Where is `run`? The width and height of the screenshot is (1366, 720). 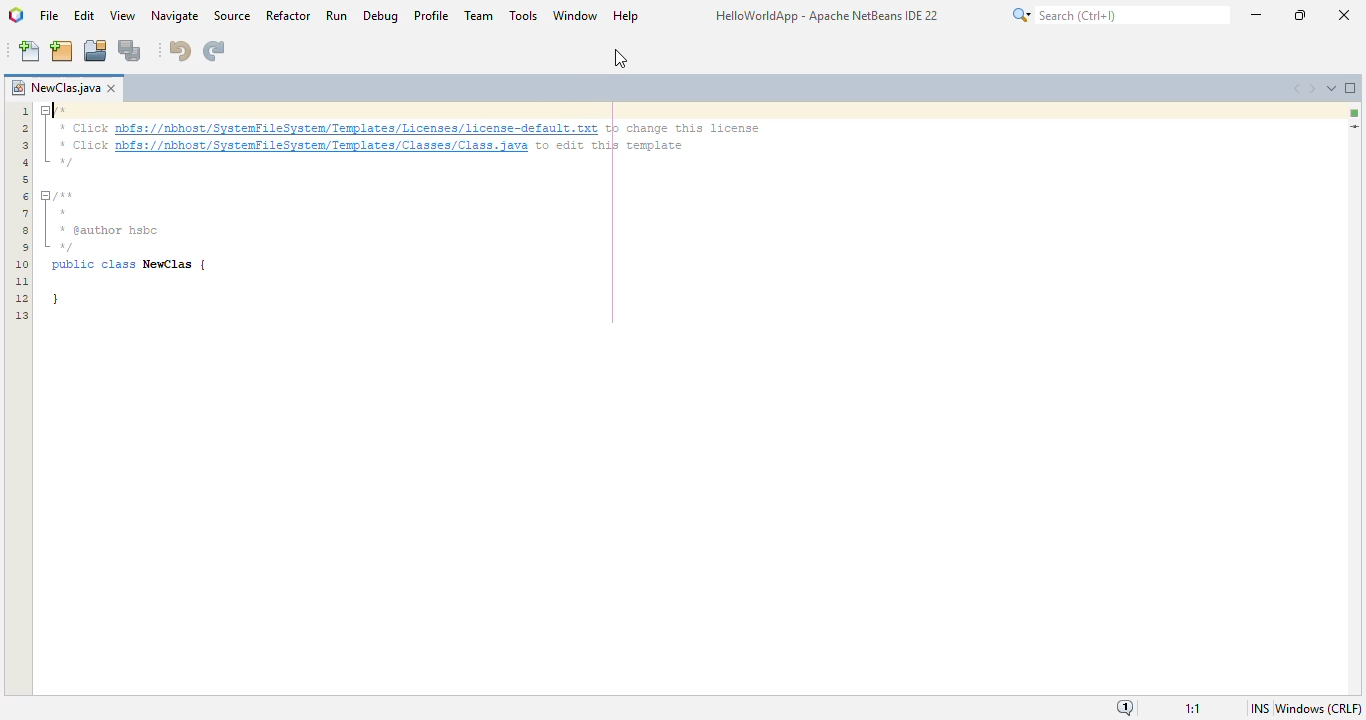
run is located at coordinates (336, 15).